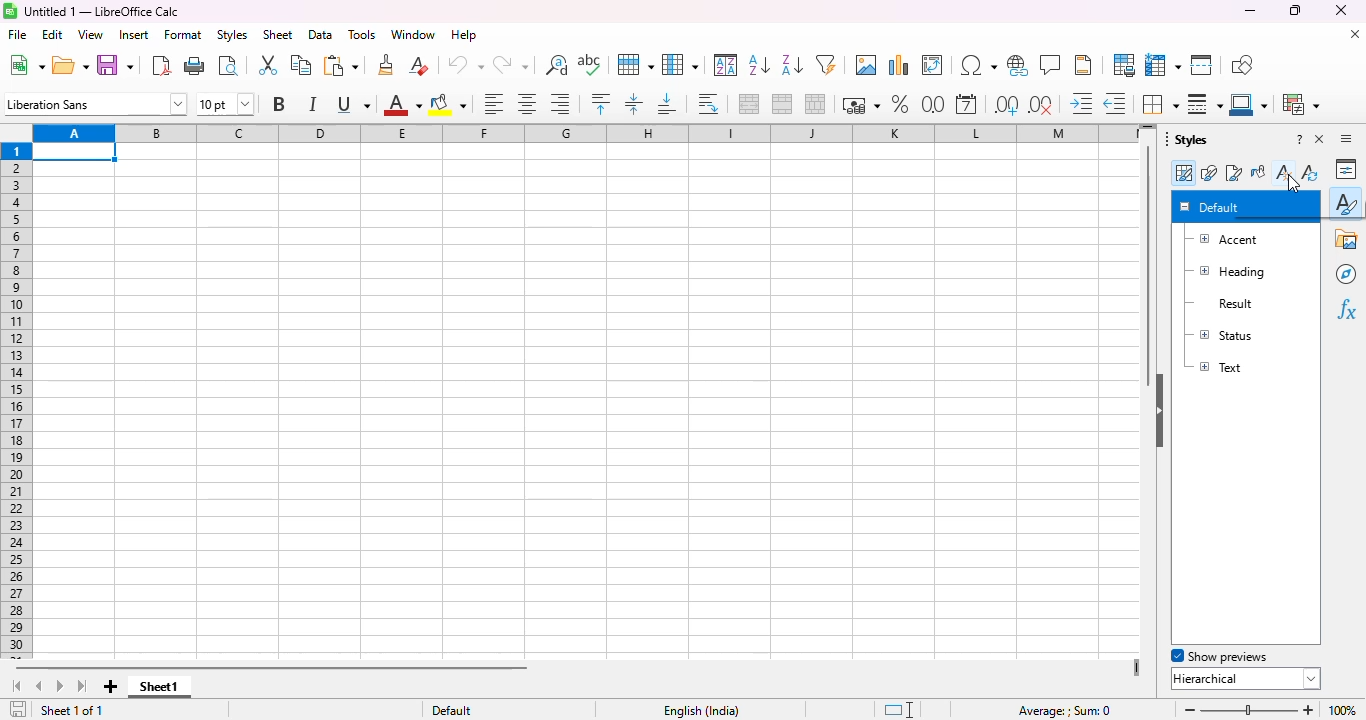 Image resolution: width=1366 pixels, height=720 pixels. I want to click on italic, so click(311, 104).